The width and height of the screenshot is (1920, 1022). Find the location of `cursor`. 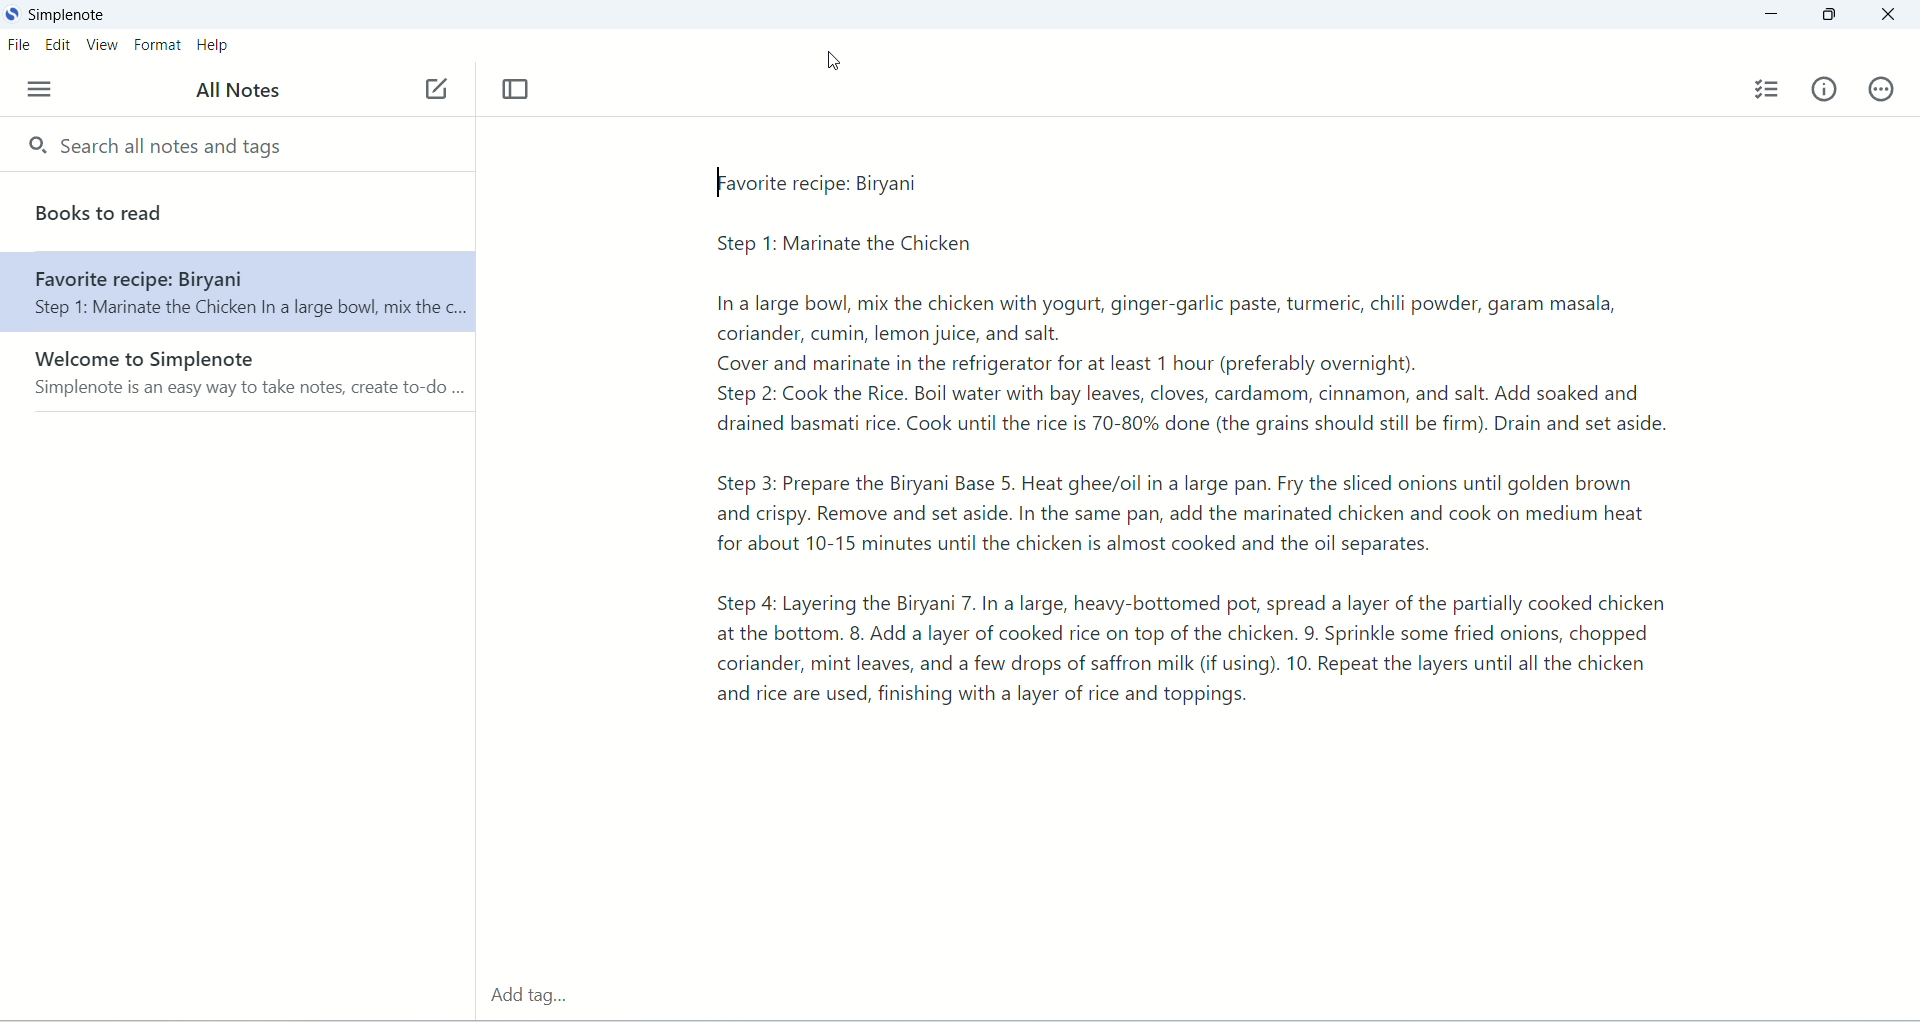

cursor is located at coordinates (842, 67).